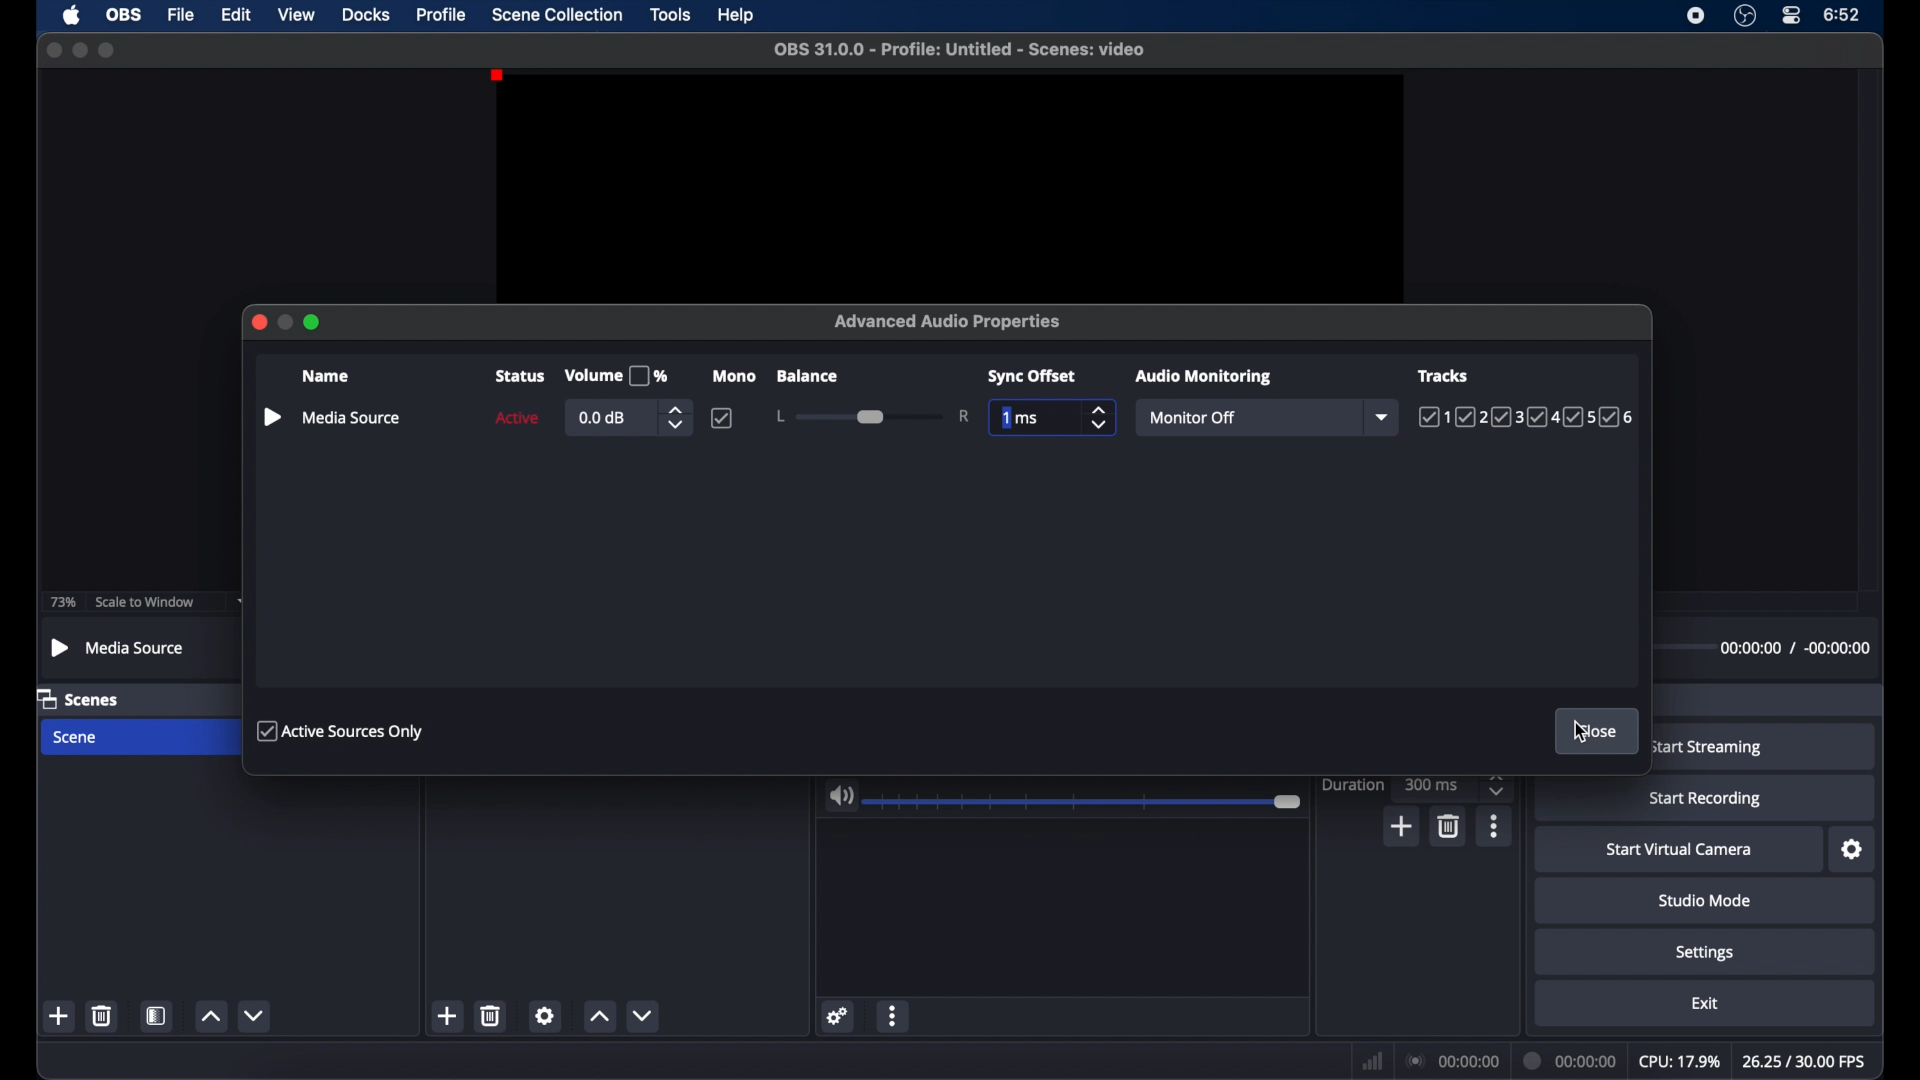 The height and width of the screenshot is (1080, 1920). Describe the element at coordinates (1022, 419) in the screenshot. I see `1 ms` at that location.